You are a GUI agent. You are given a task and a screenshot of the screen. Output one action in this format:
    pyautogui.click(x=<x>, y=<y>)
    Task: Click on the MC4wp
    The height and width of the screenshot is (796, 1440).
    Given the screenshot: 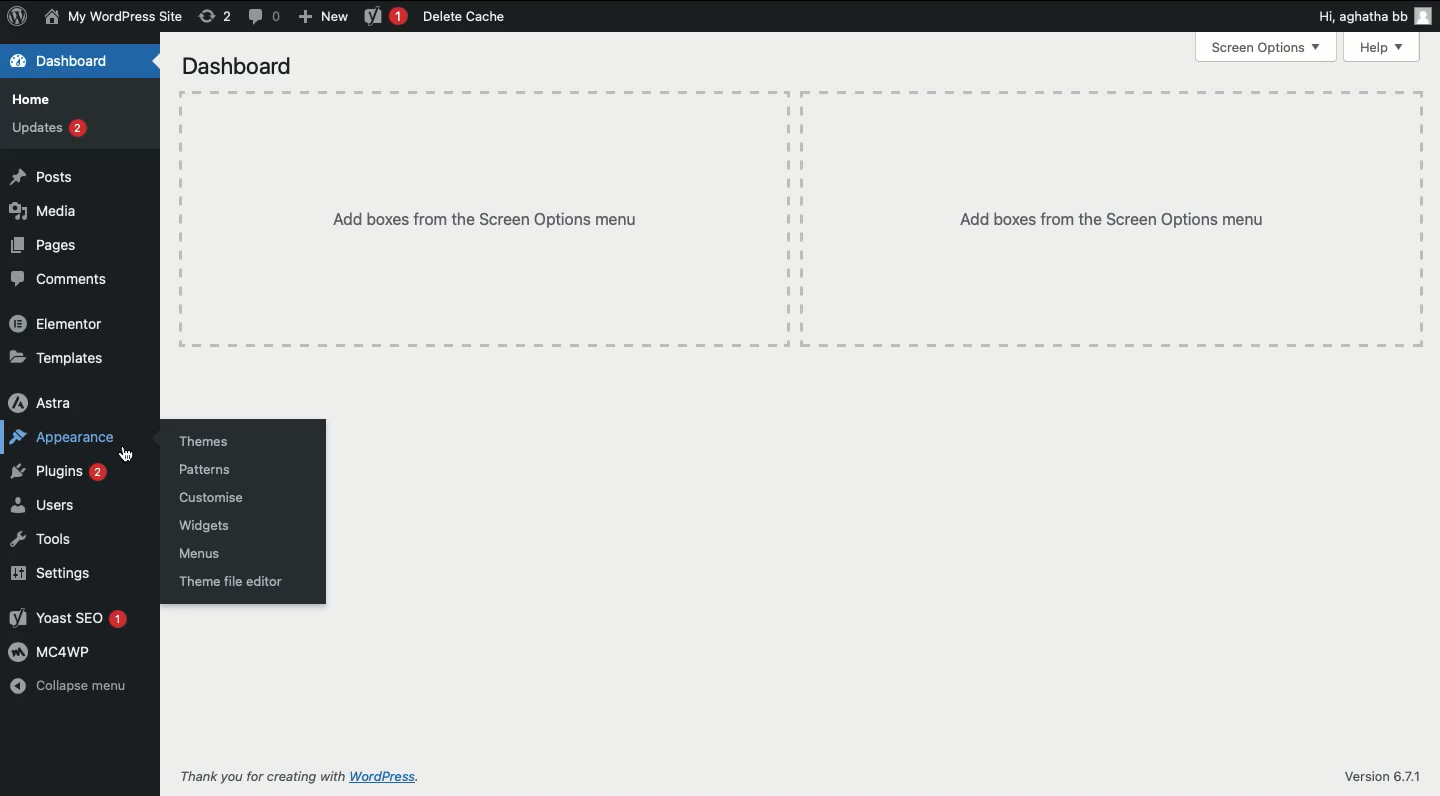 What is the action you would take?
    pyautogui.click(x=61, y=653)
    